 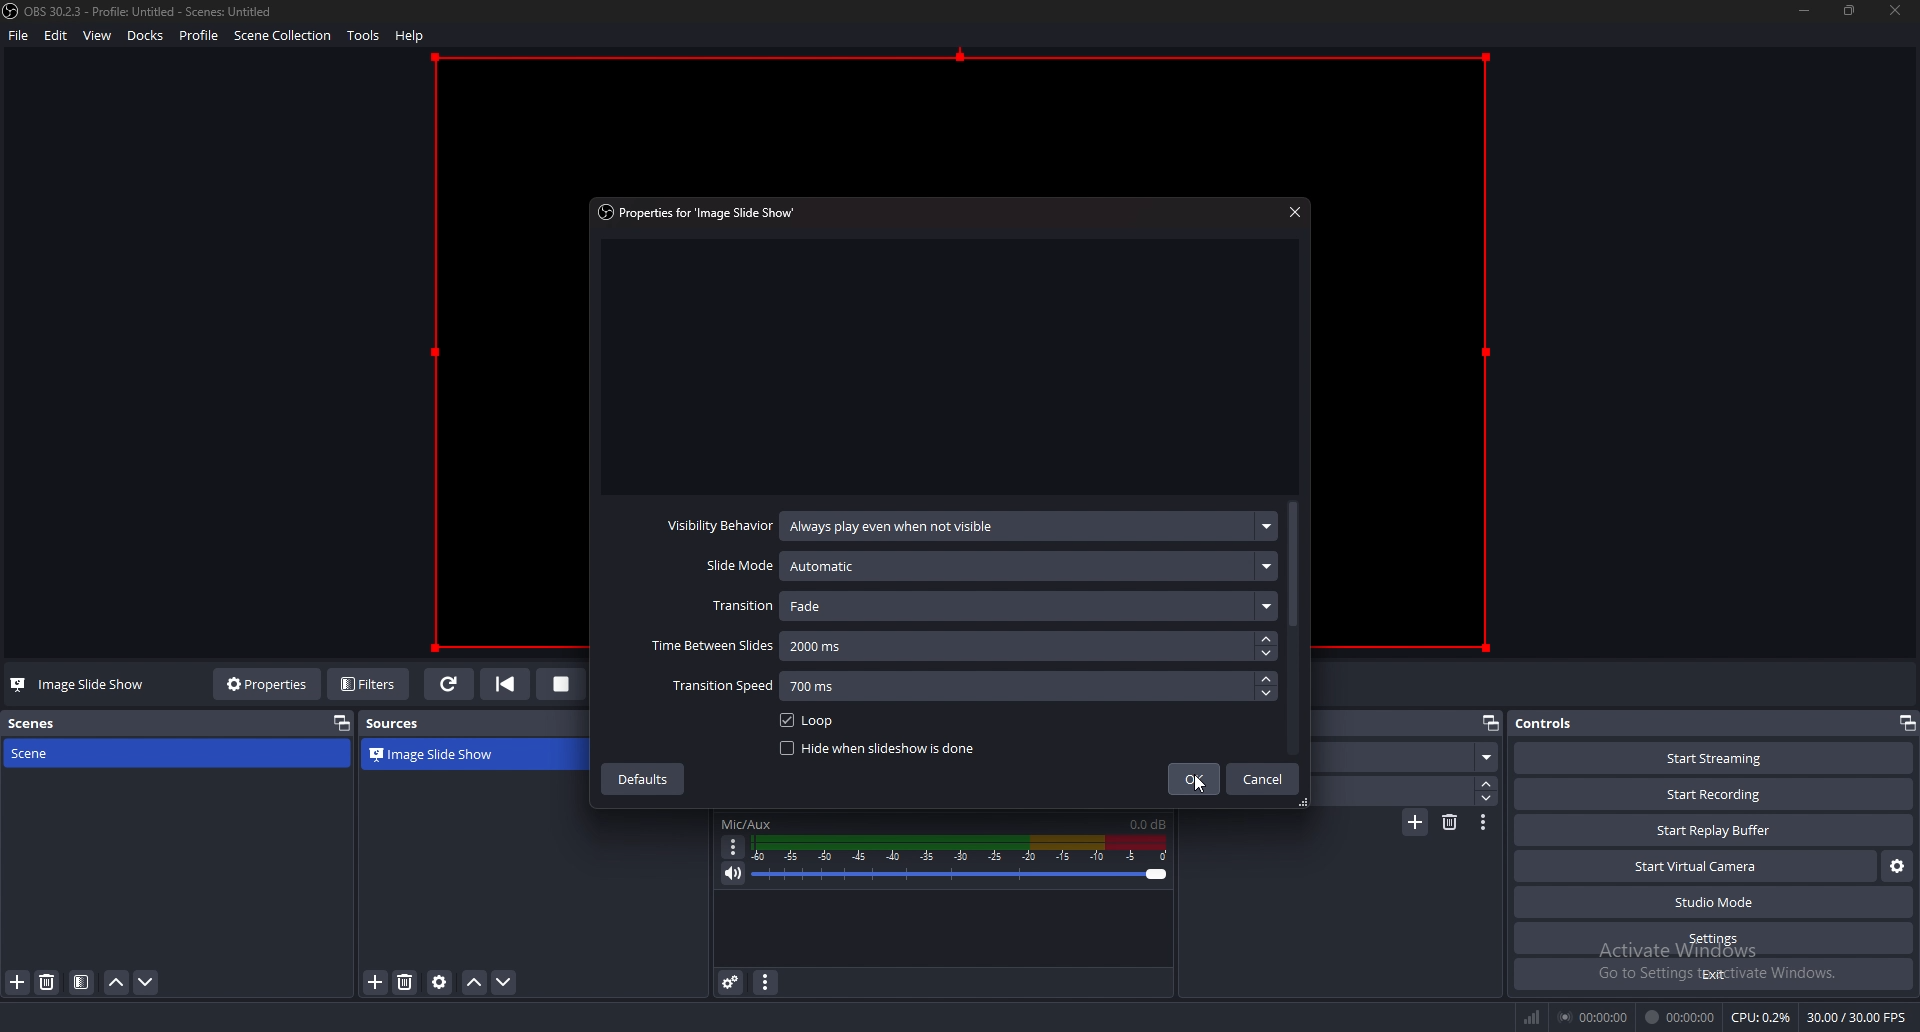 I want to click on filter, so click(x=82, y=982).